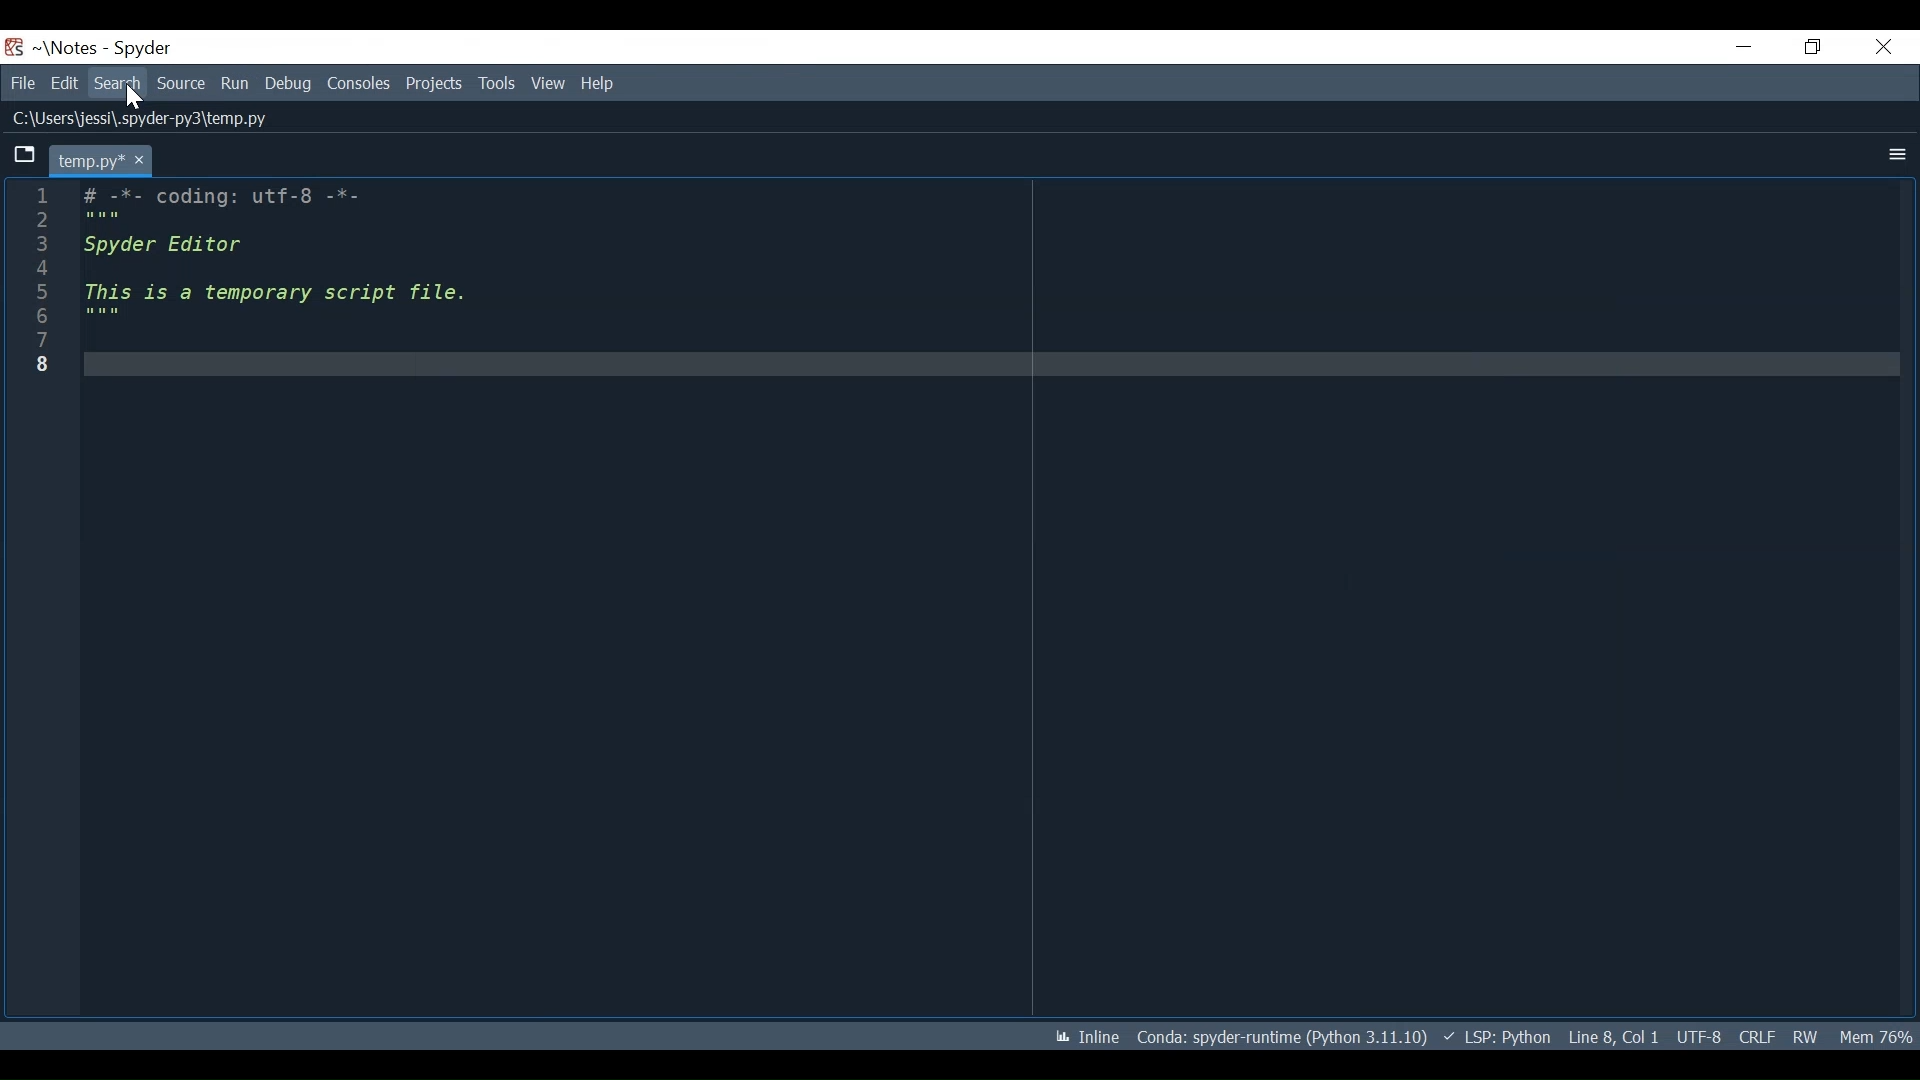 This screenshot has height=1080, width=1920. What do you see at coordinates (122, 99) in the screenshot?
I see `Cursor` at bounding box center [122, 99].